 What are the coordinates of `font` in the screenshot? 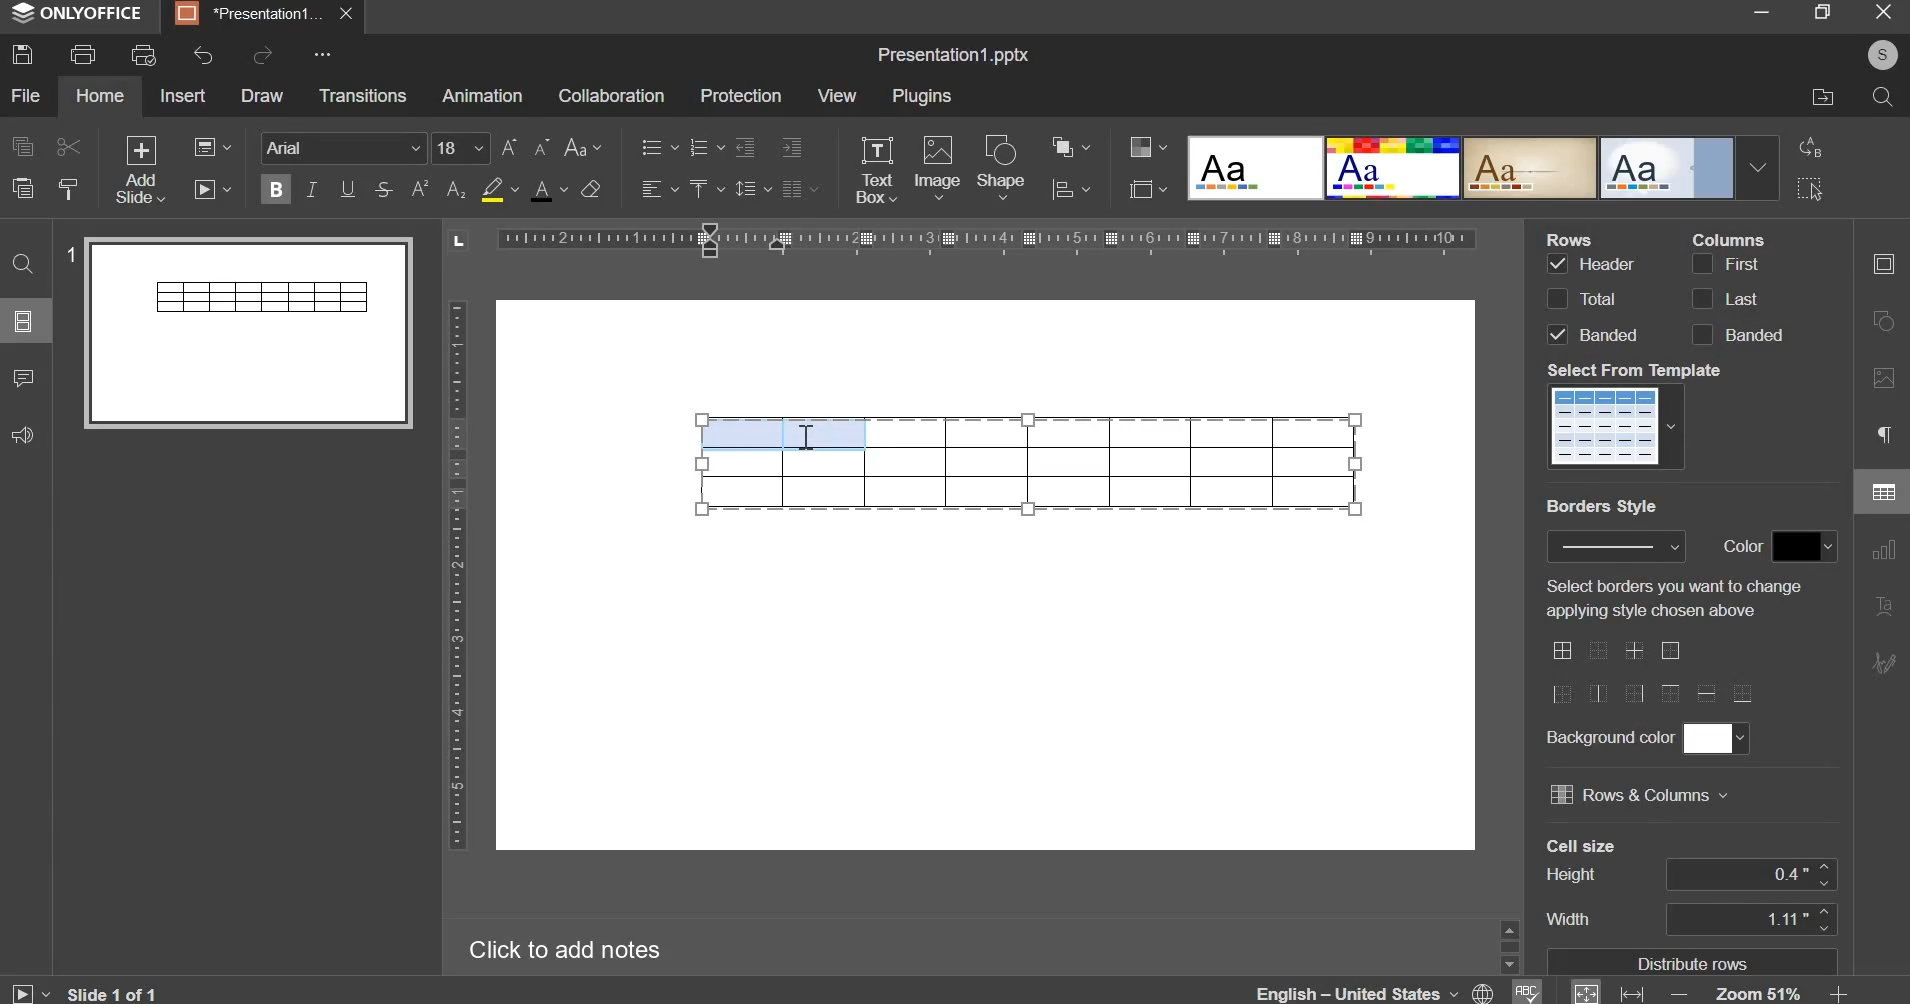 It's located at (345, 147).